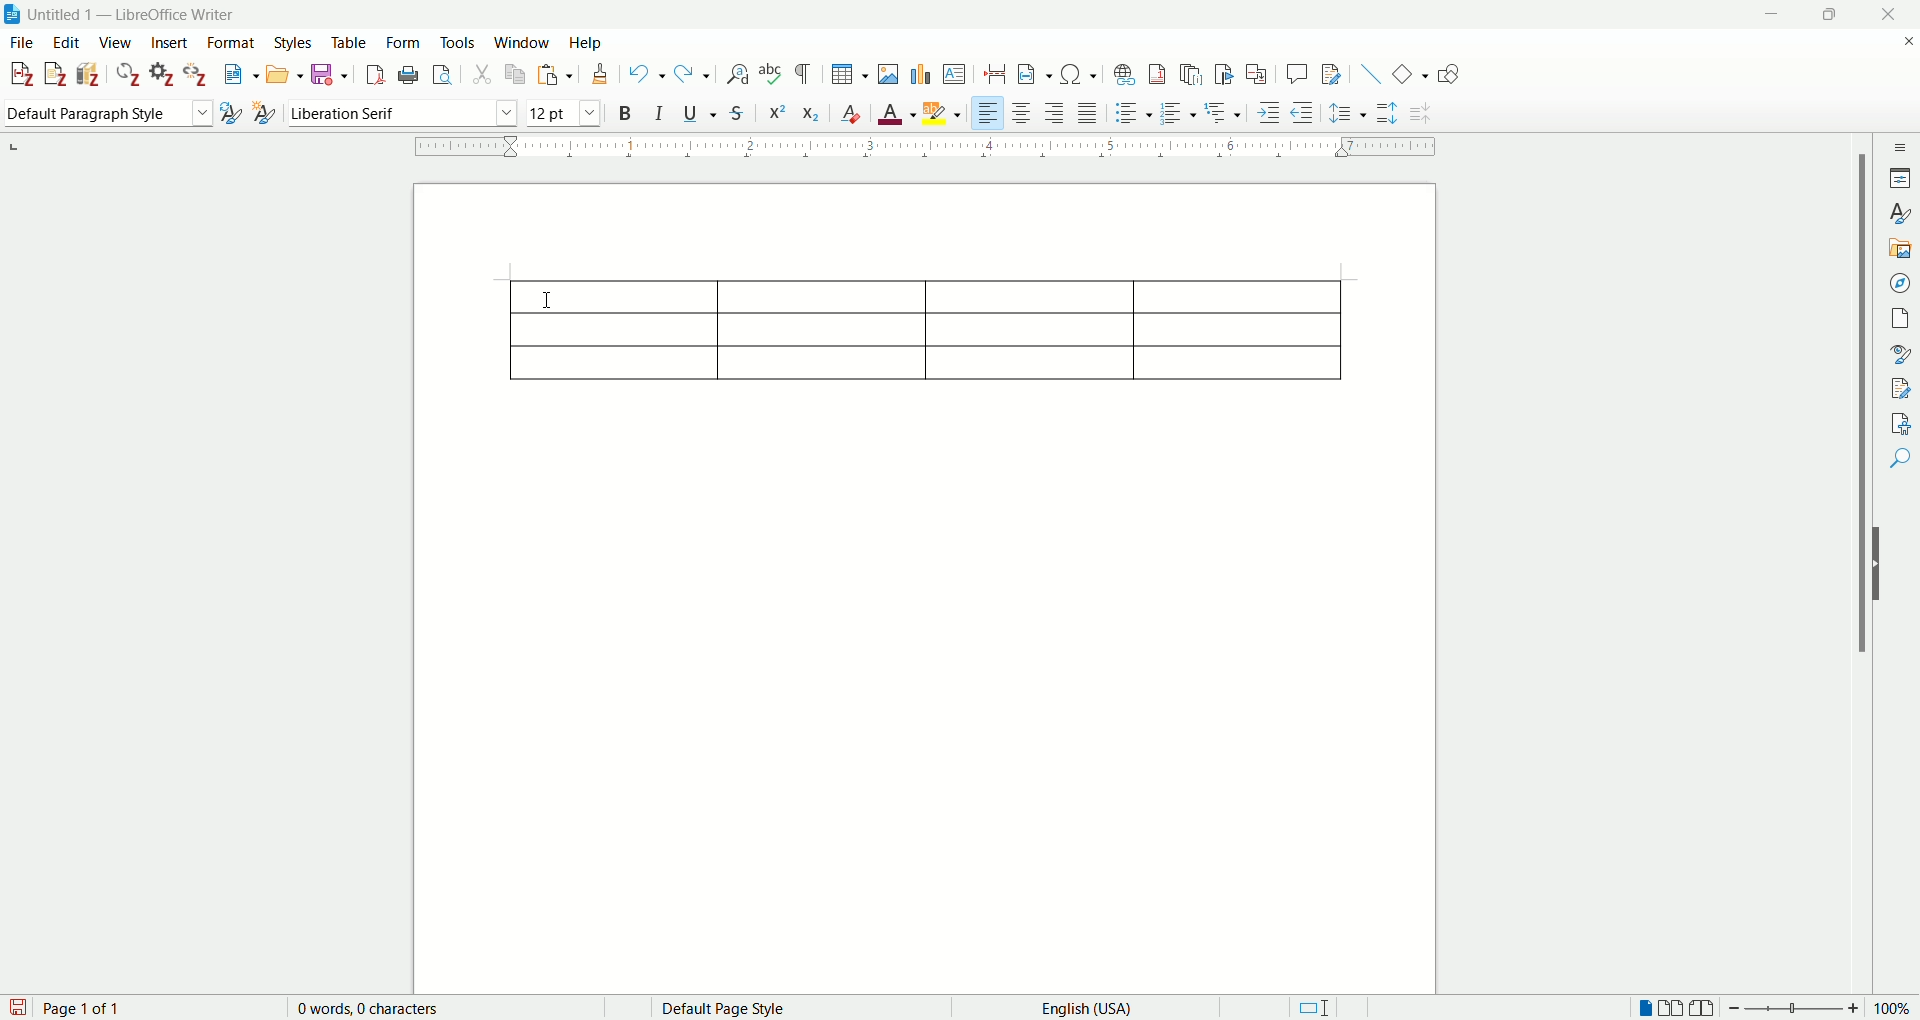 The width and height of the screenshot is (1920, 1020). I want to click on form, so click(402, 40).